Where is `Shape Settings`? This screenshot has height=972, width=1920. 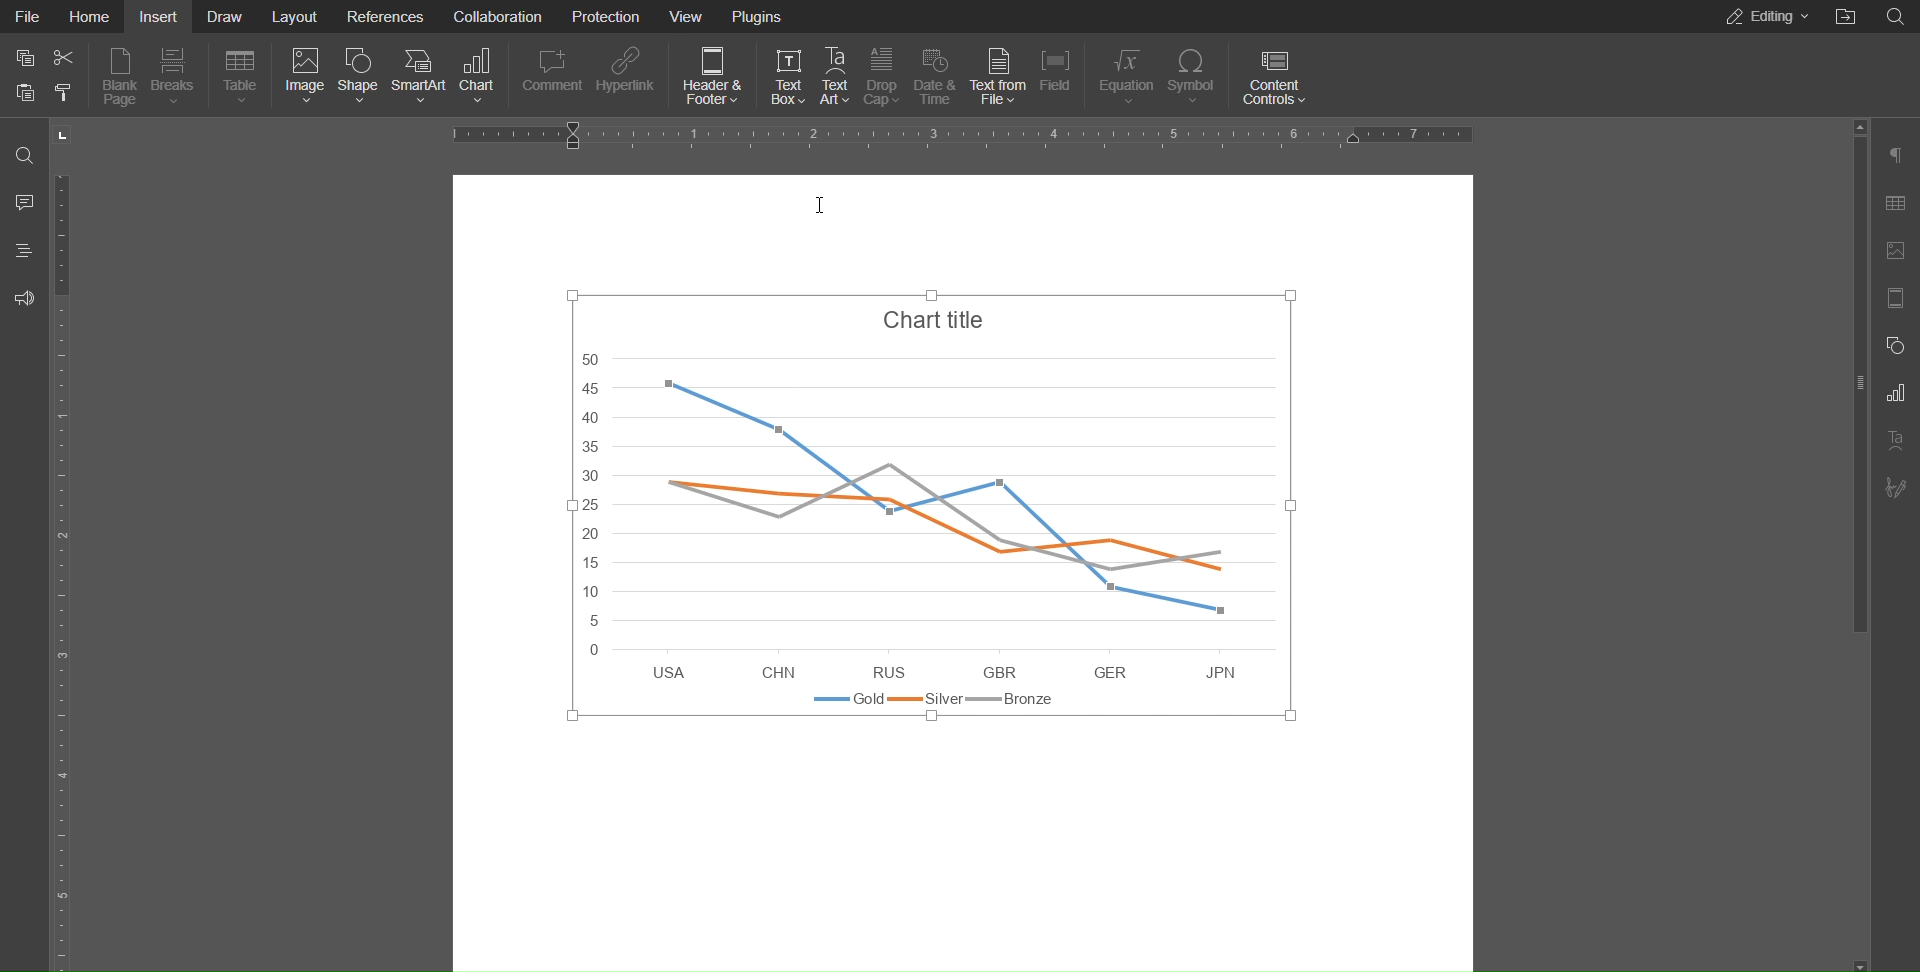
Shape Settings is located at coordinates (1896, 346).